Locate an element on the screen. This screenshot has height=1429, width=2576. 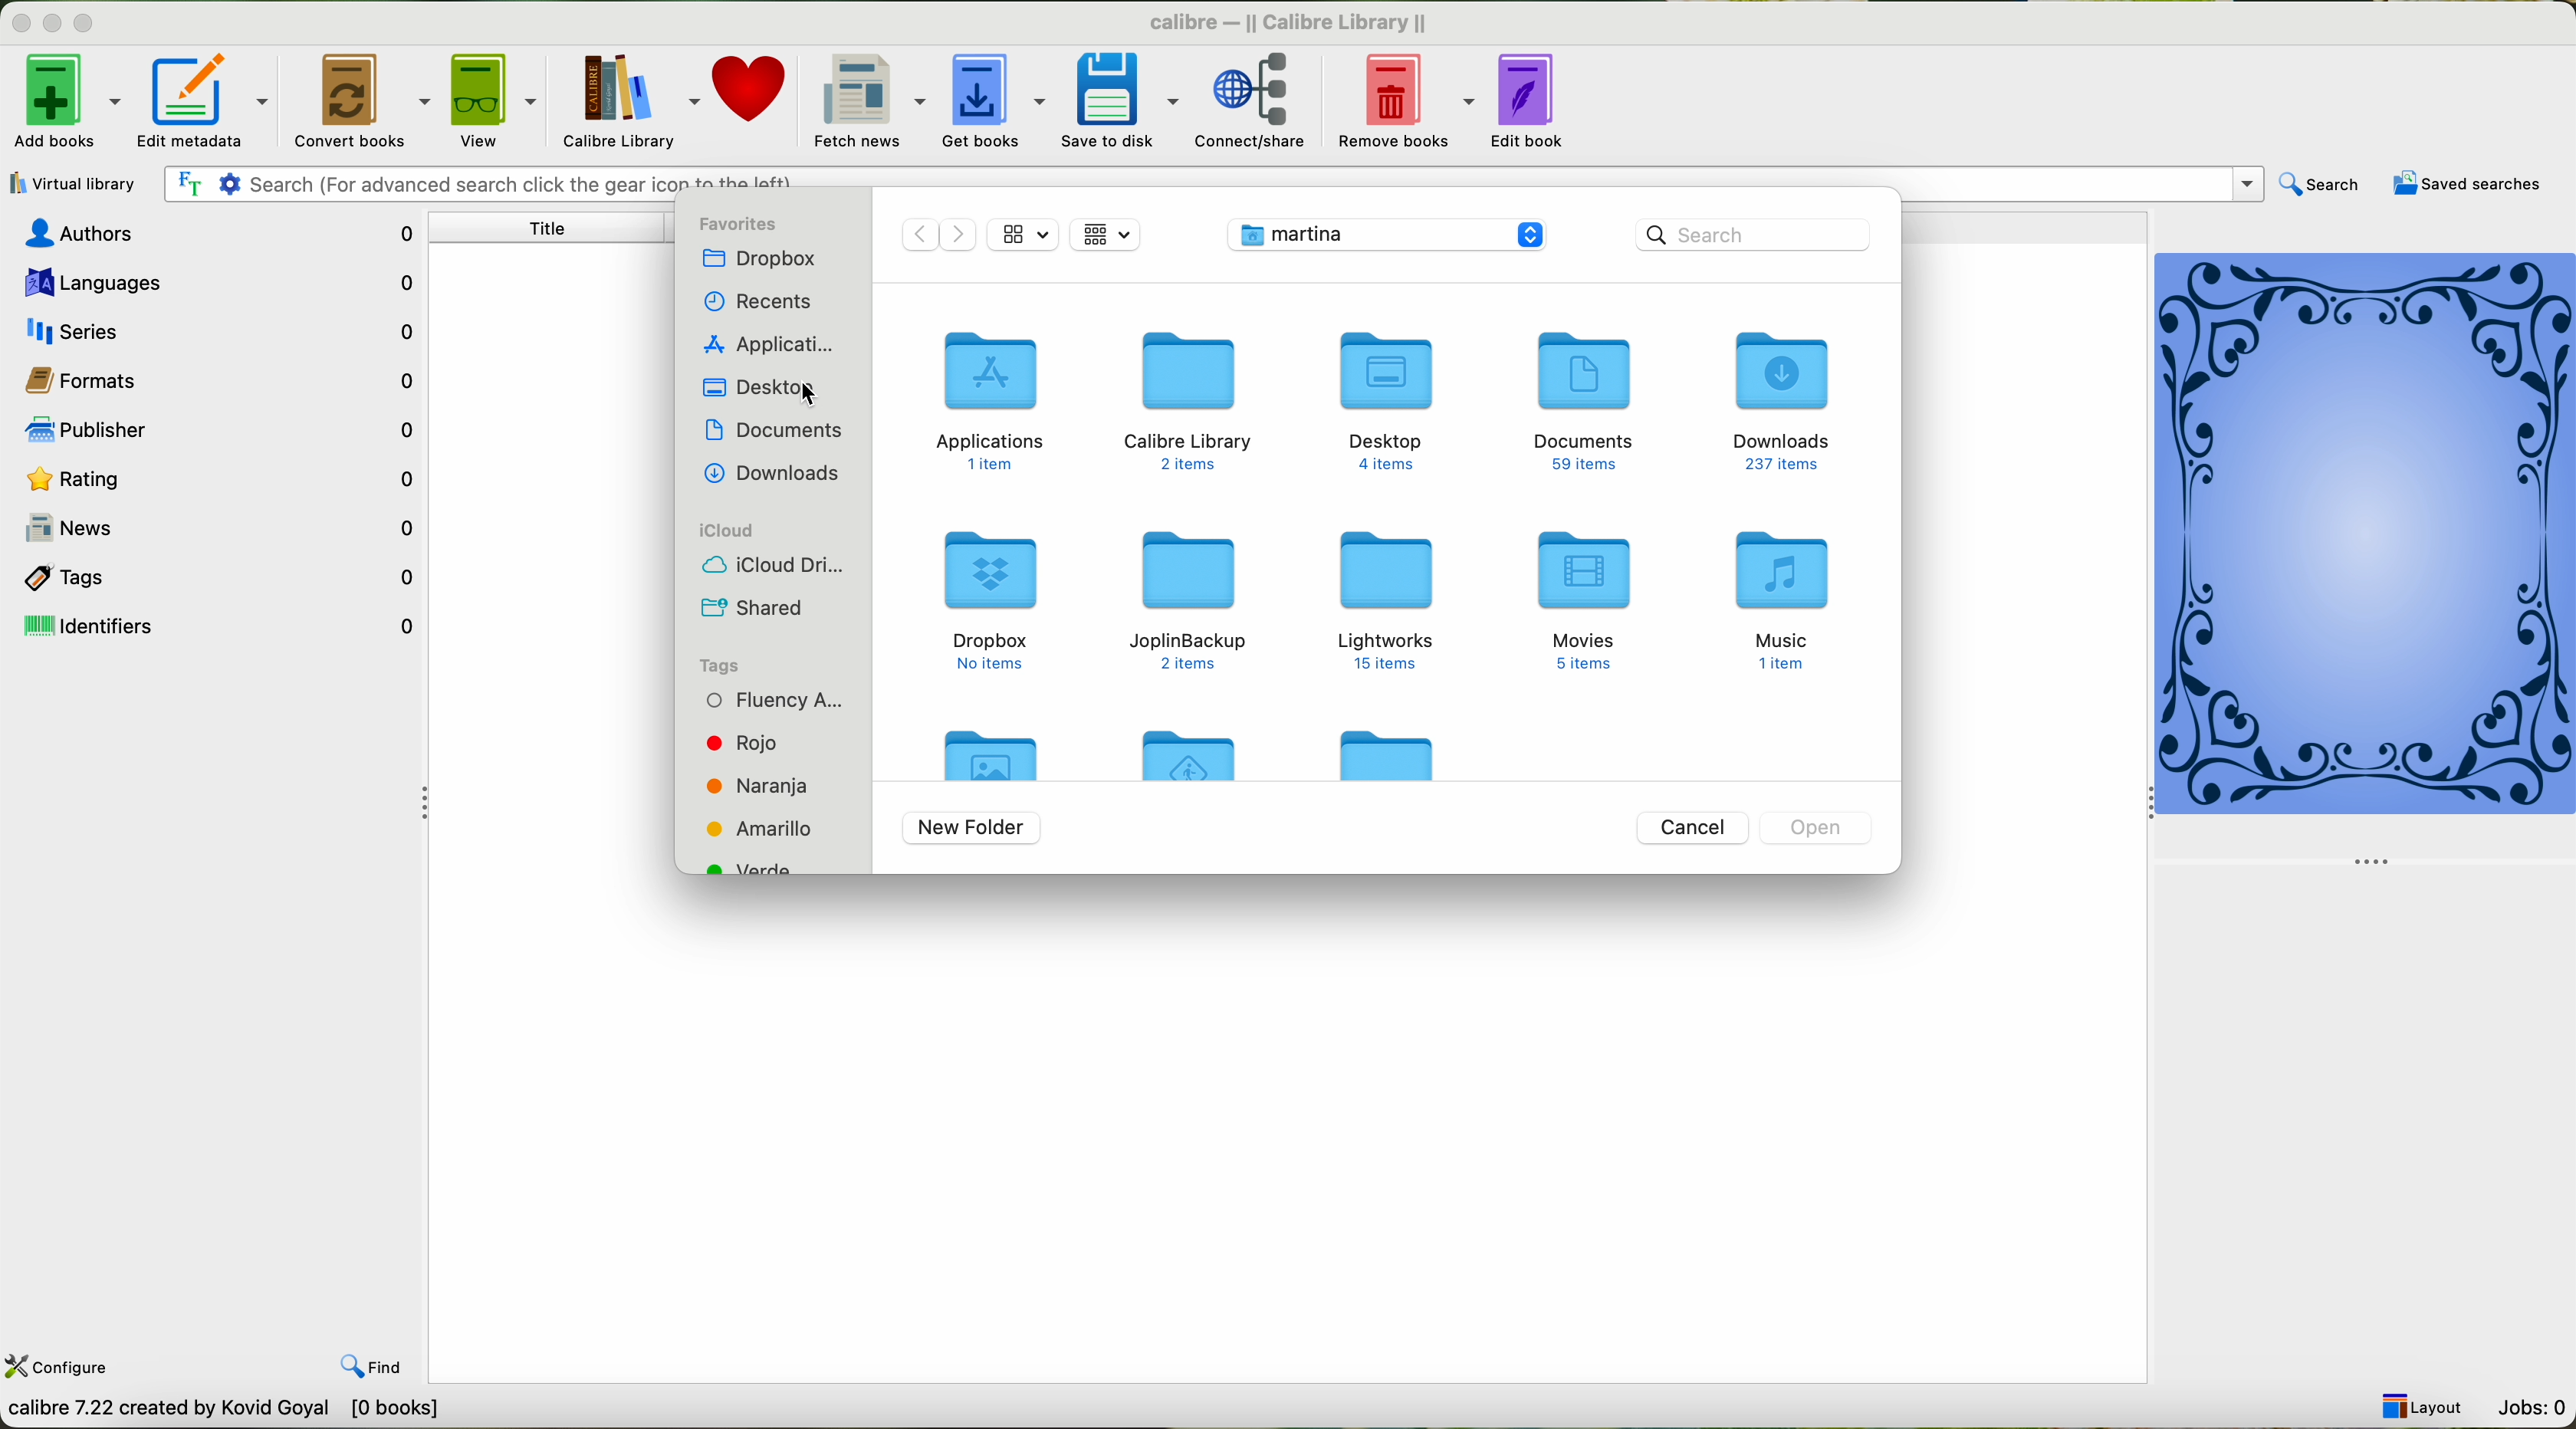
get books is located at coordinates (993, 103).